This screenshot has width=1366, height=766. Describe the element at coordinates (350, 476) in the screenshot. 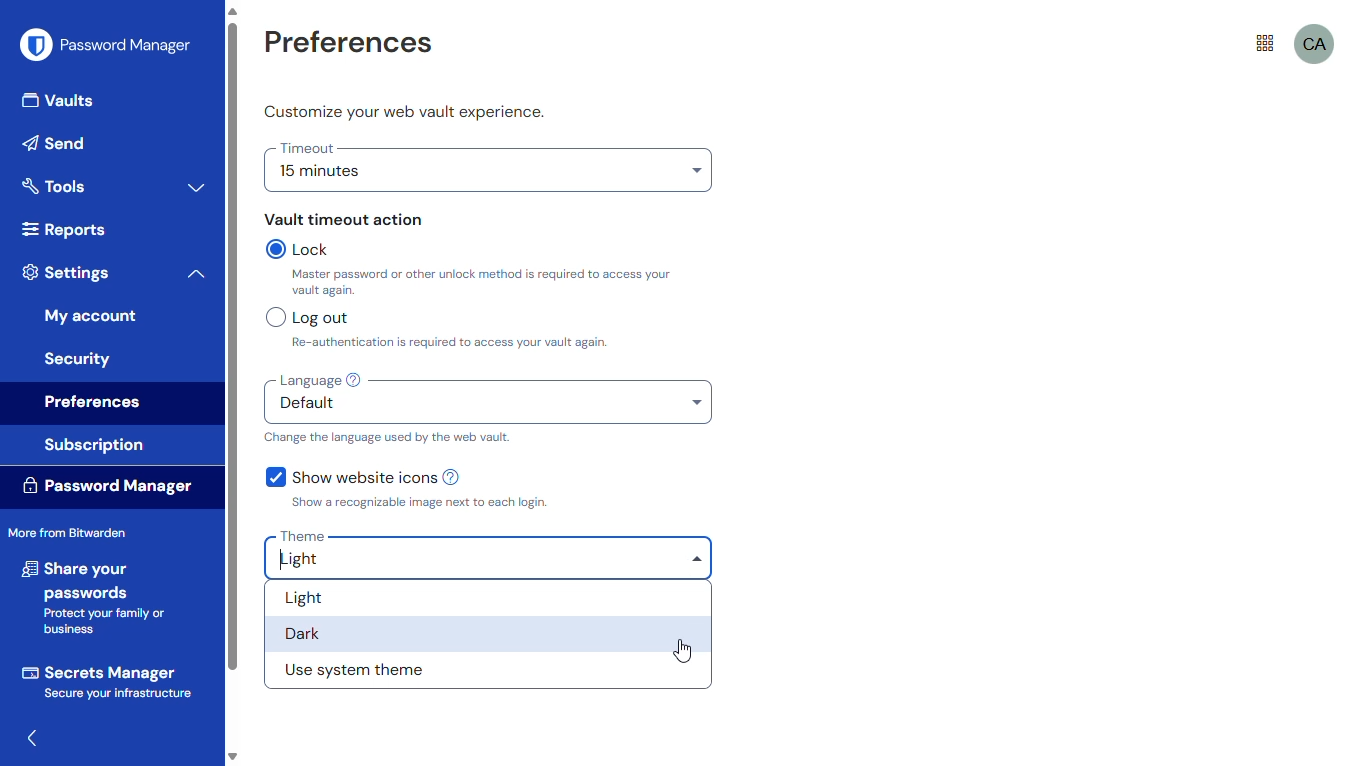

I see `show website icons` at that location.